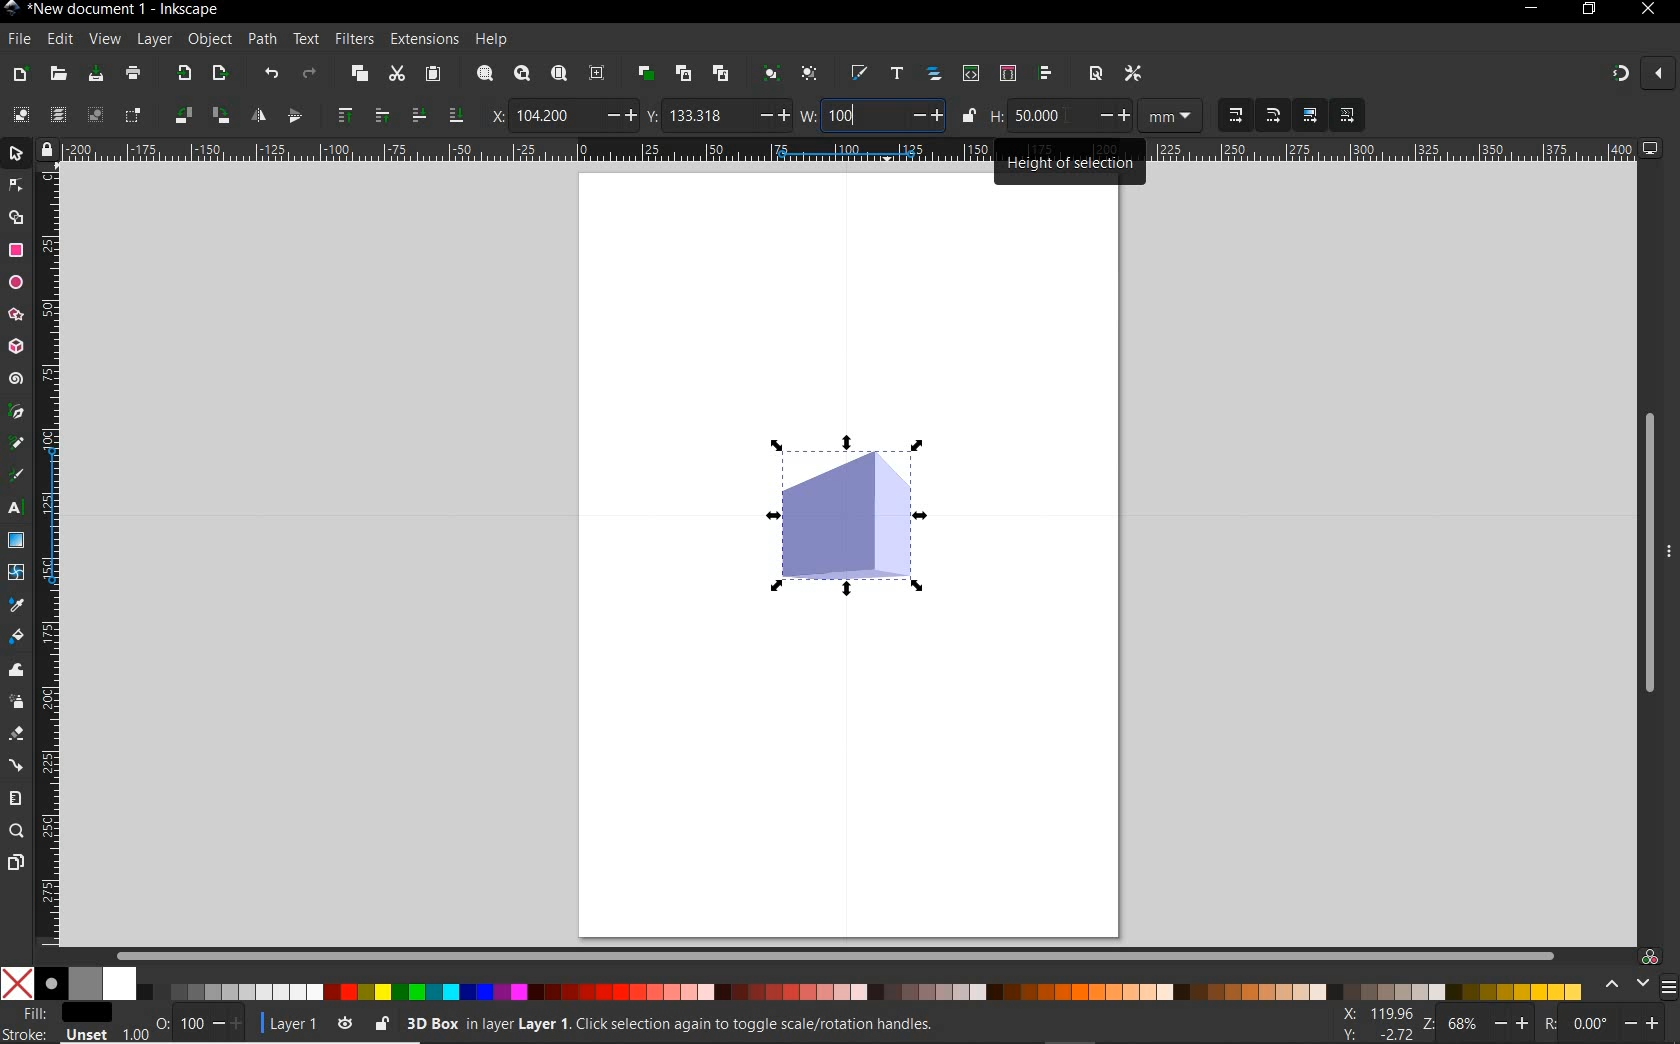 This screenshot has width=1680, height=1044. What do you see at coordinates (1048, 115) in the screenshot?
I see `50` at bounding box center [1048, 115].